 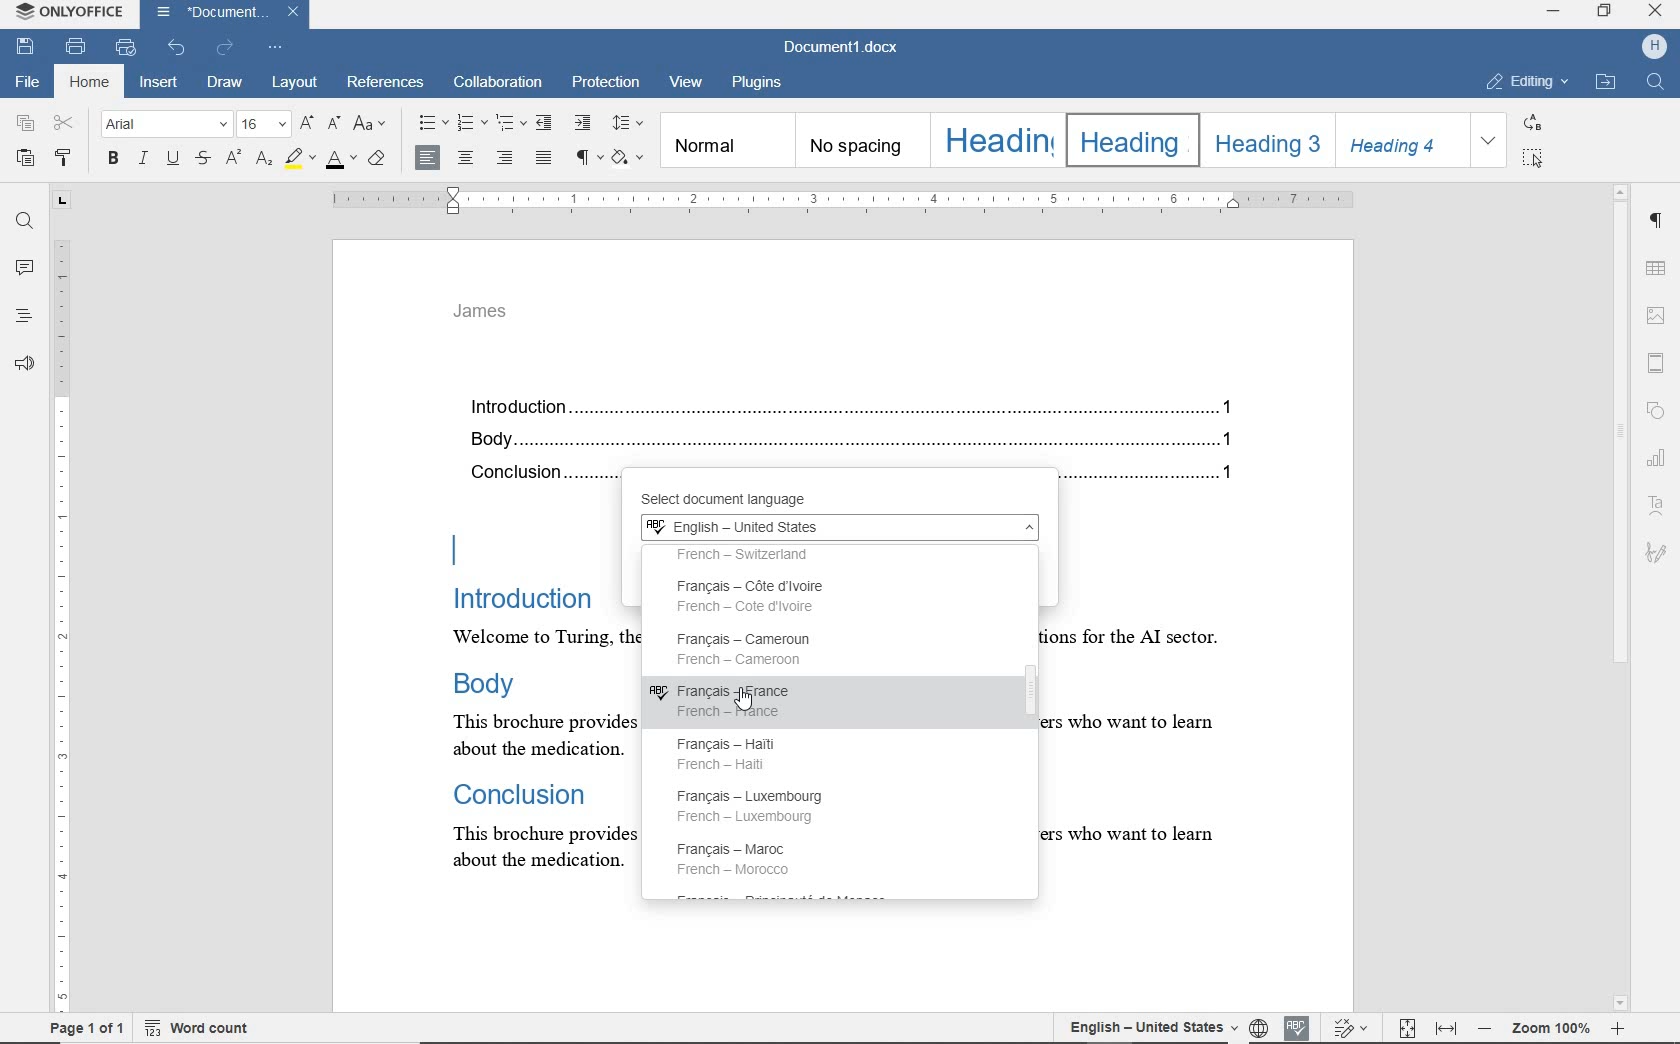 I want to click on undo, so click(x=178, y=46).